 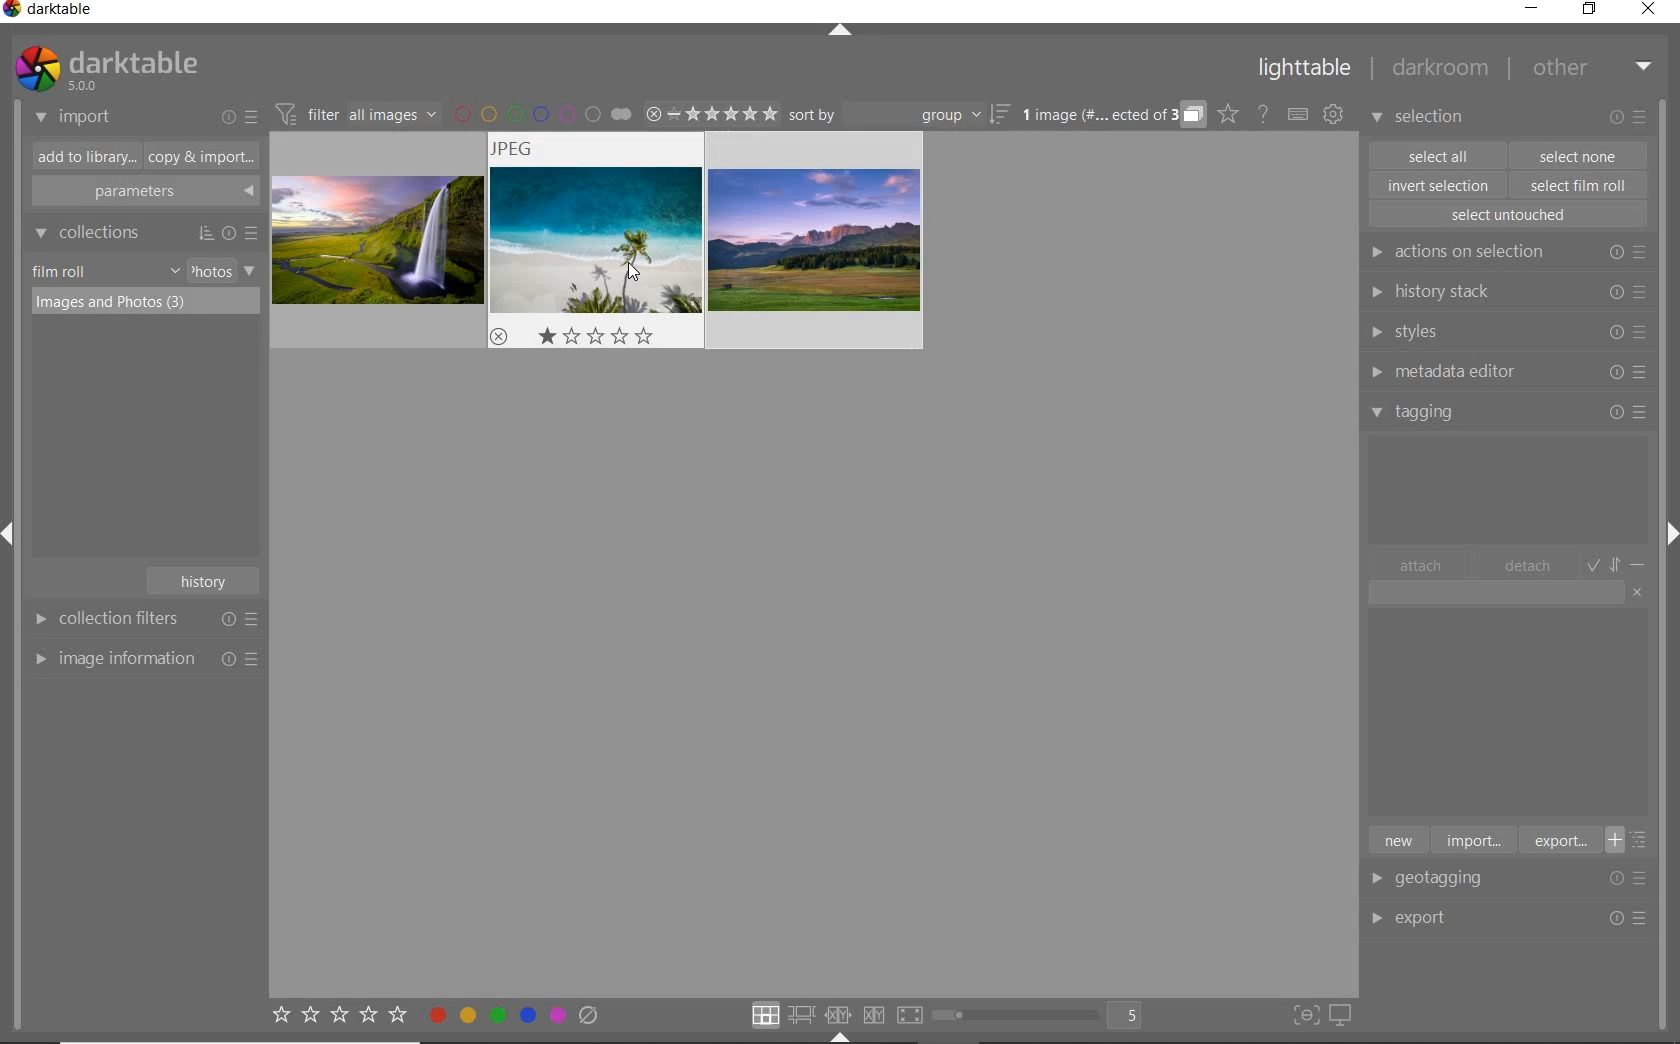 I want to click on attach, so click(x=1421, y=565).